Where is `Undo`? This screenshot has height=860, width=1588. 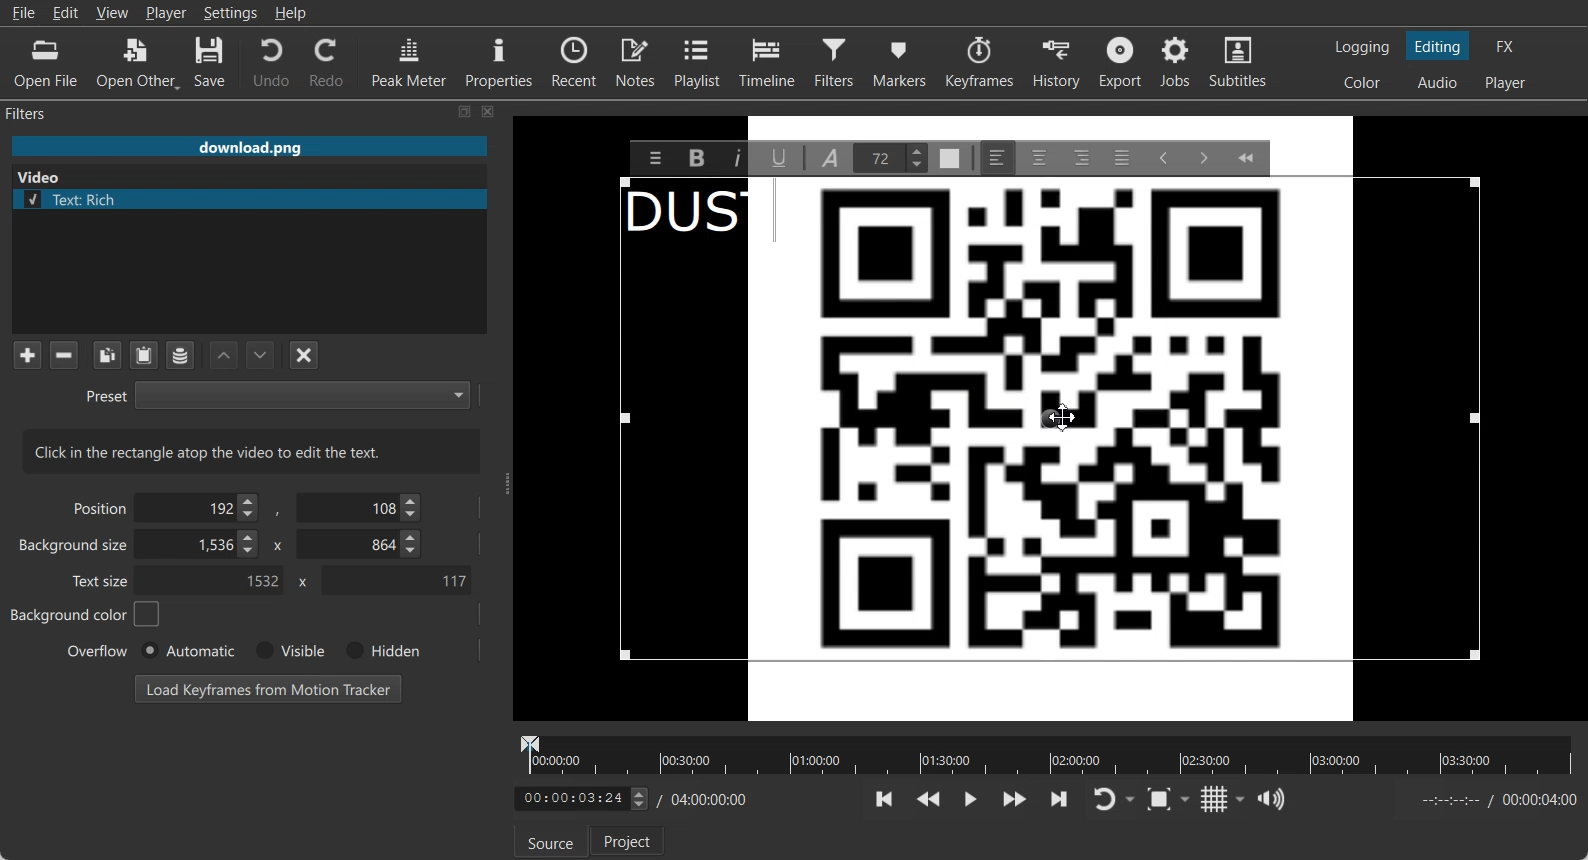 Undo is located at coordinates (271, 61).